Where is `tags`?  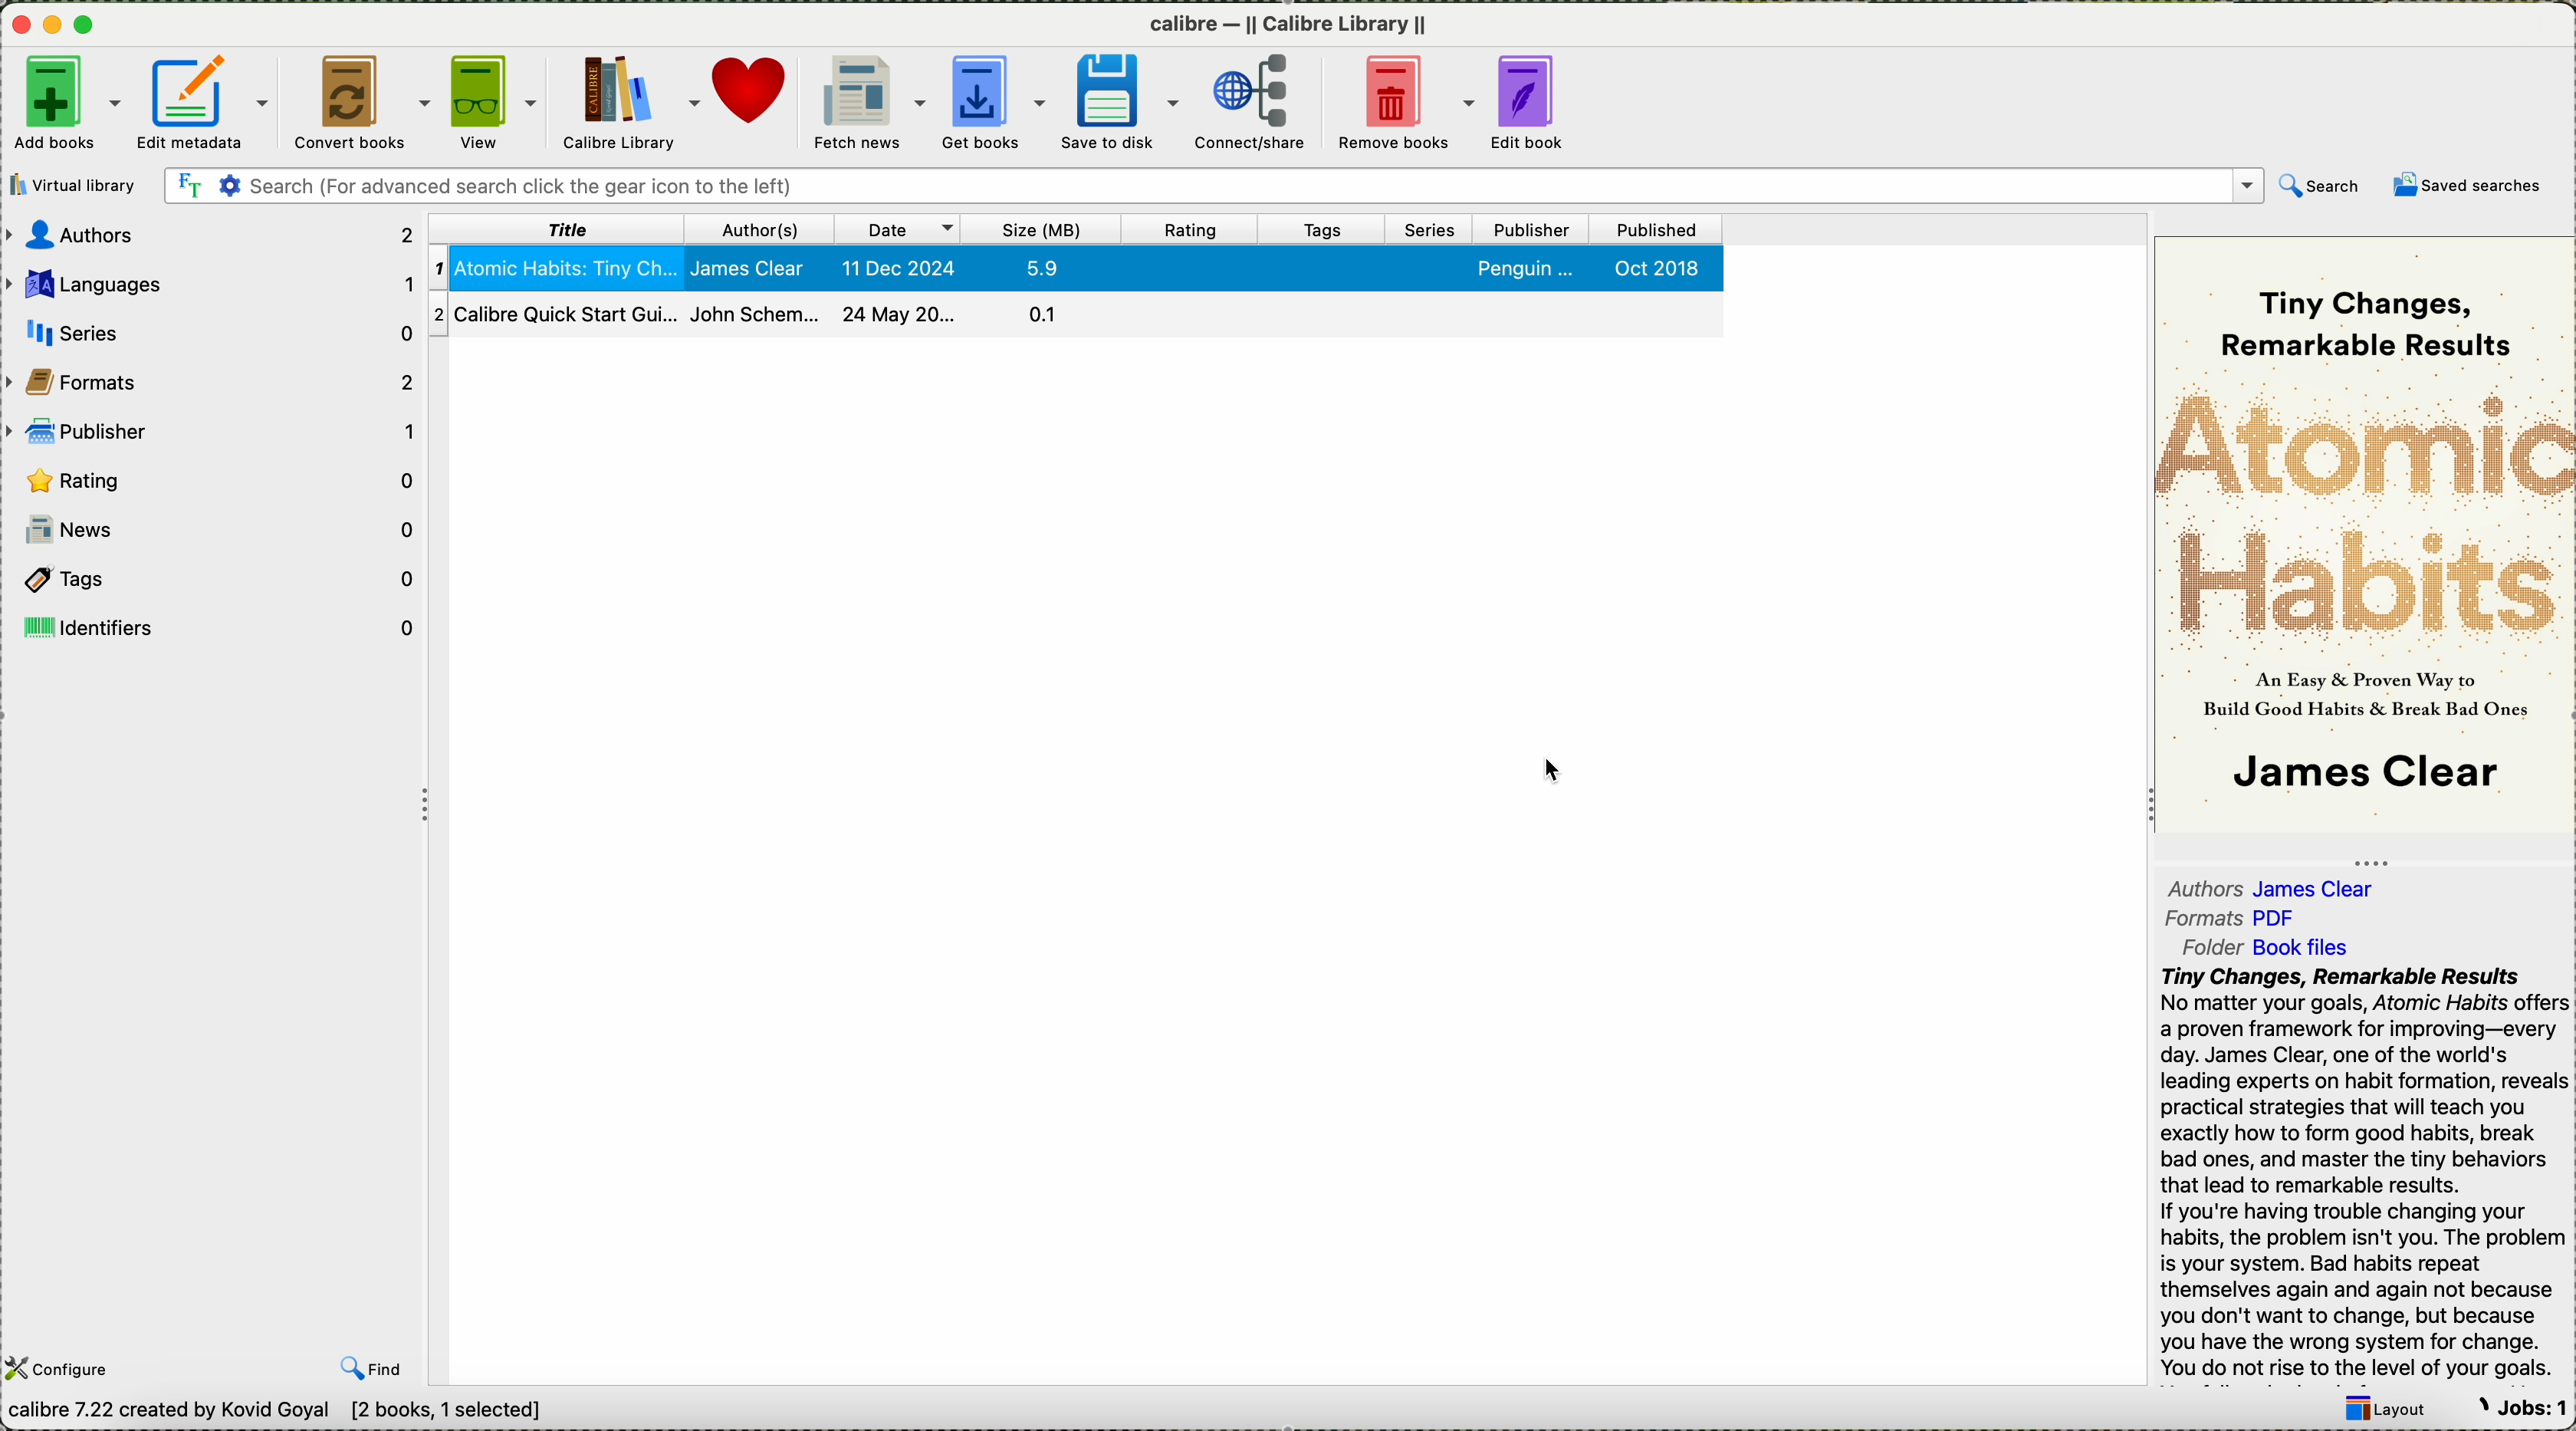
tags is located at coordinates (213, 582).